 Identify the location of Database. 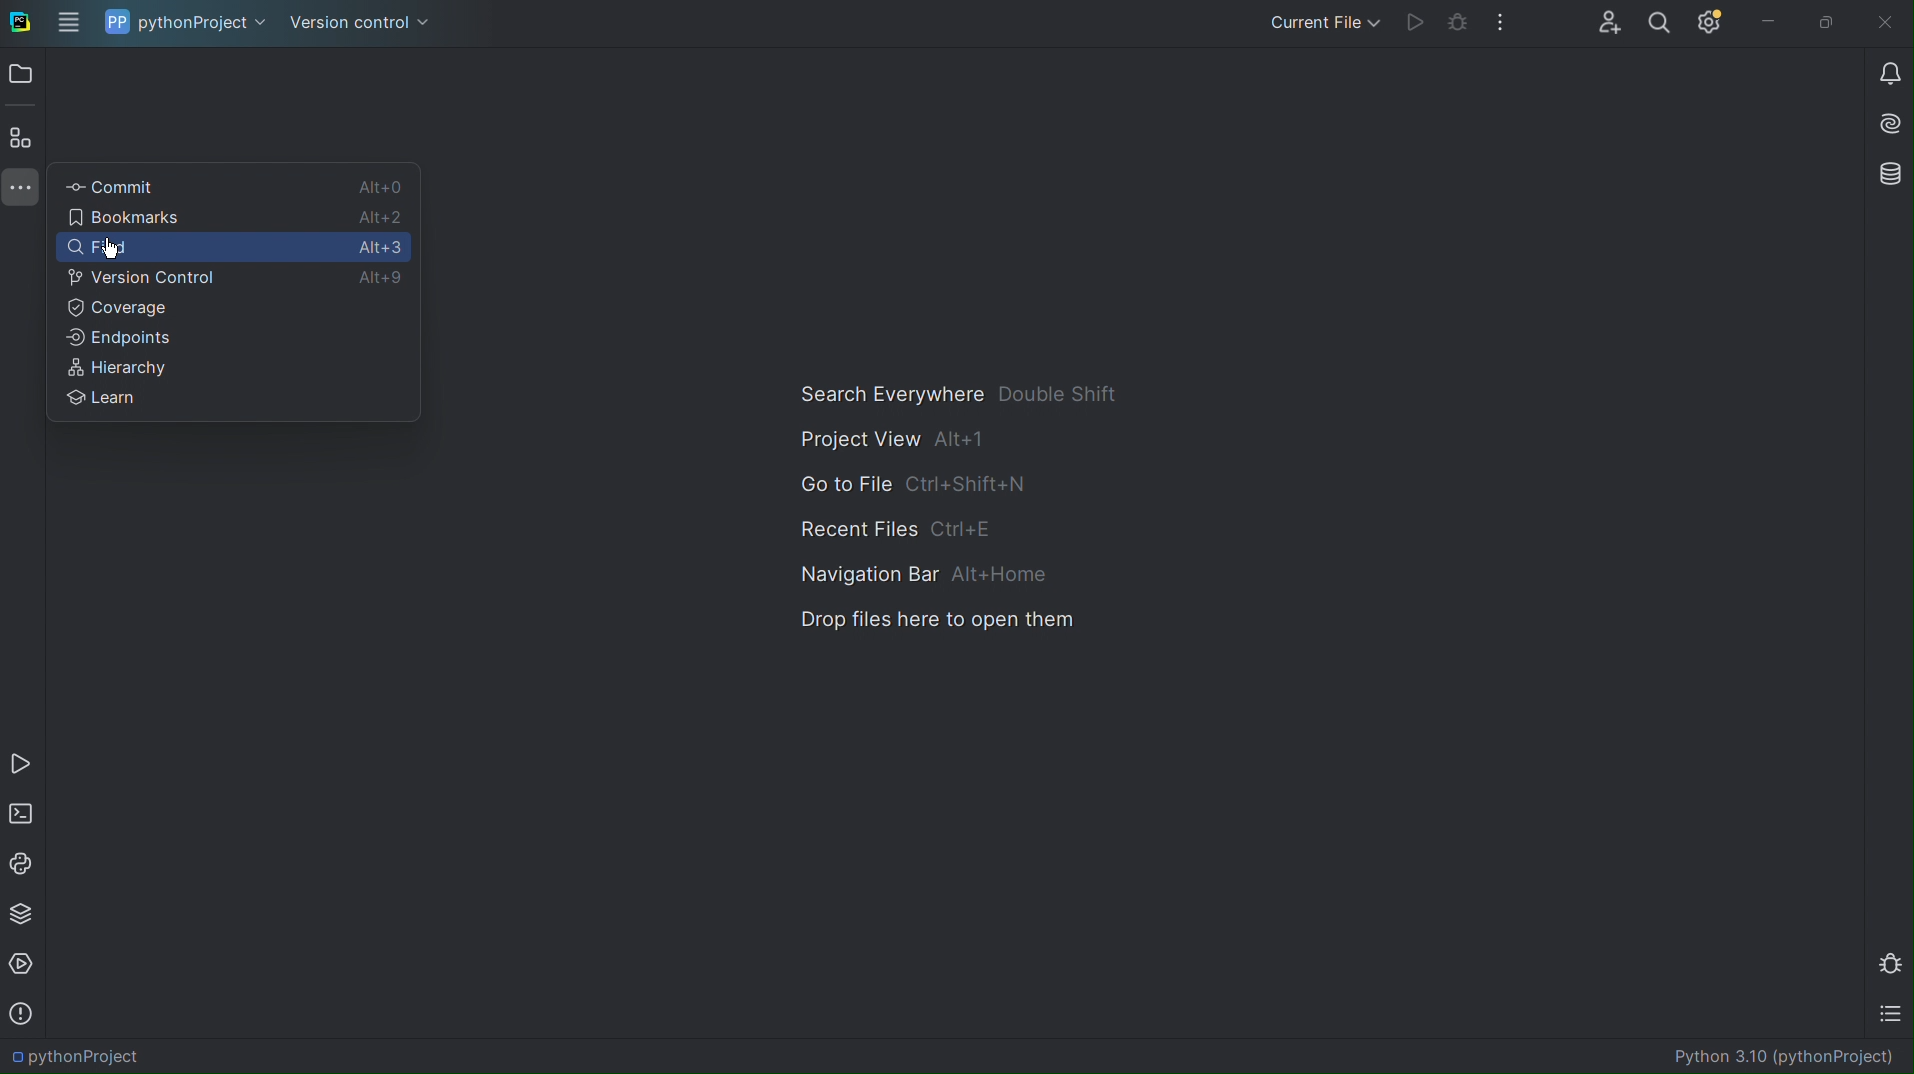
(1885, 173).